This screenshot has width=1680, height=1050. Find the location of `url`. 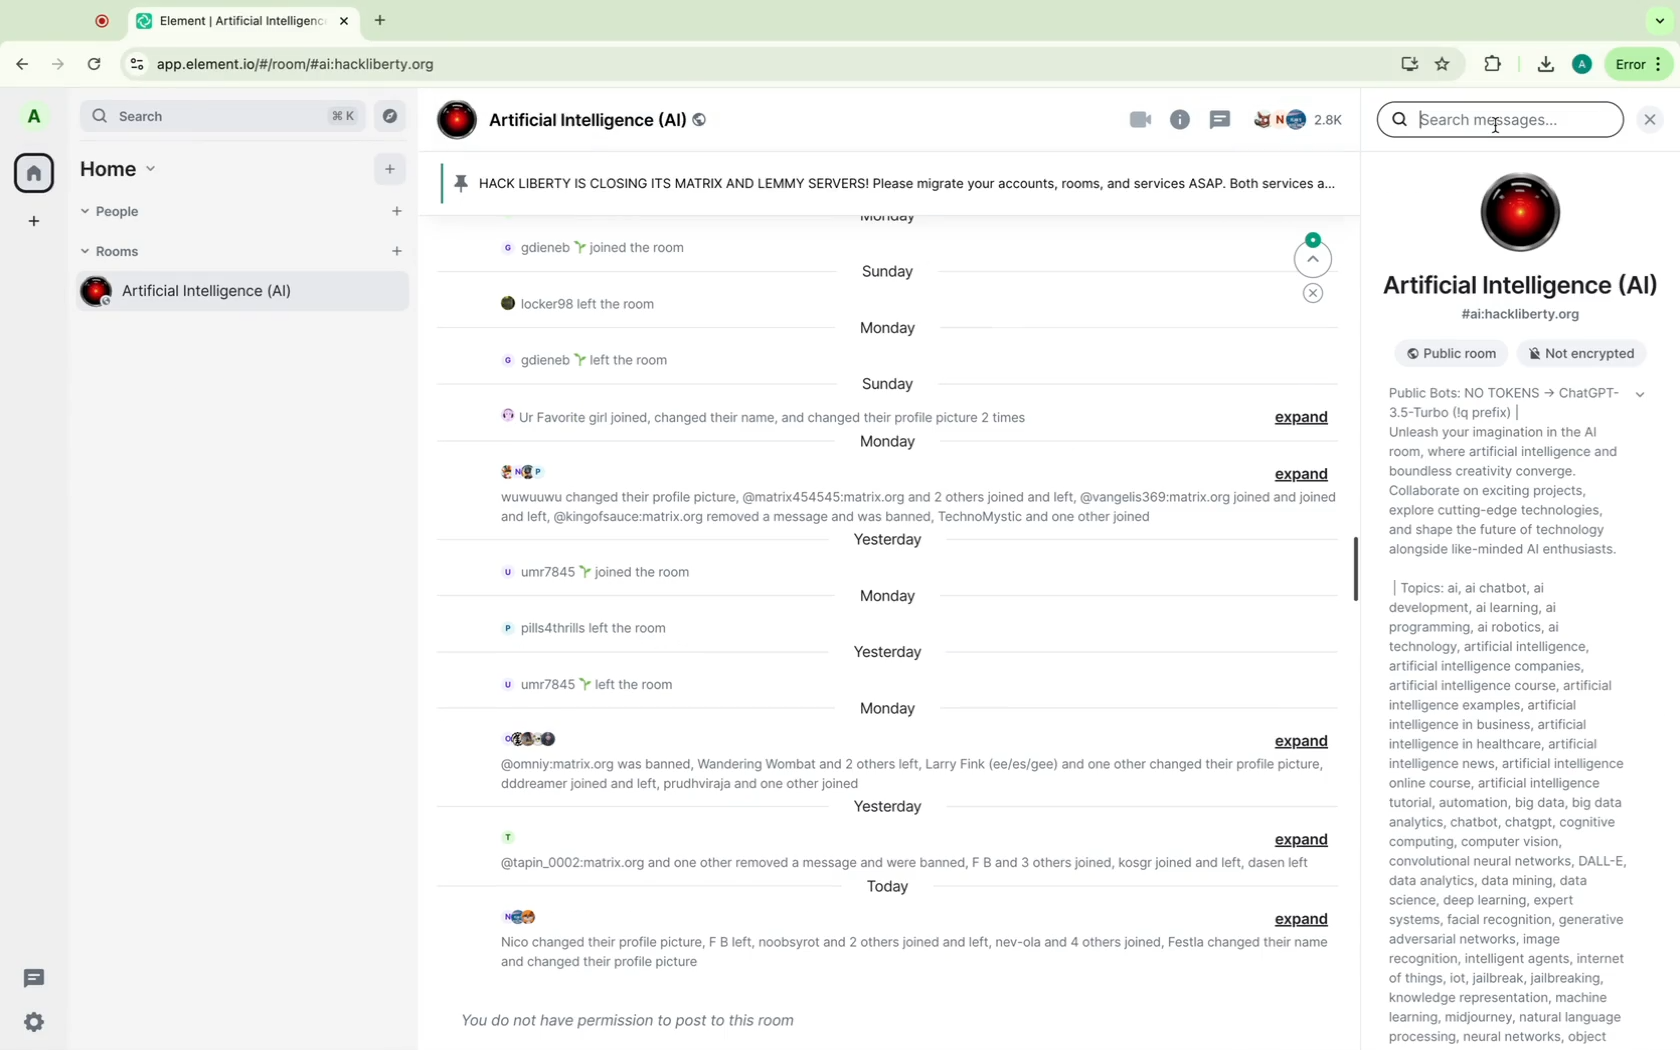

url is located at coordinates (303, 64).